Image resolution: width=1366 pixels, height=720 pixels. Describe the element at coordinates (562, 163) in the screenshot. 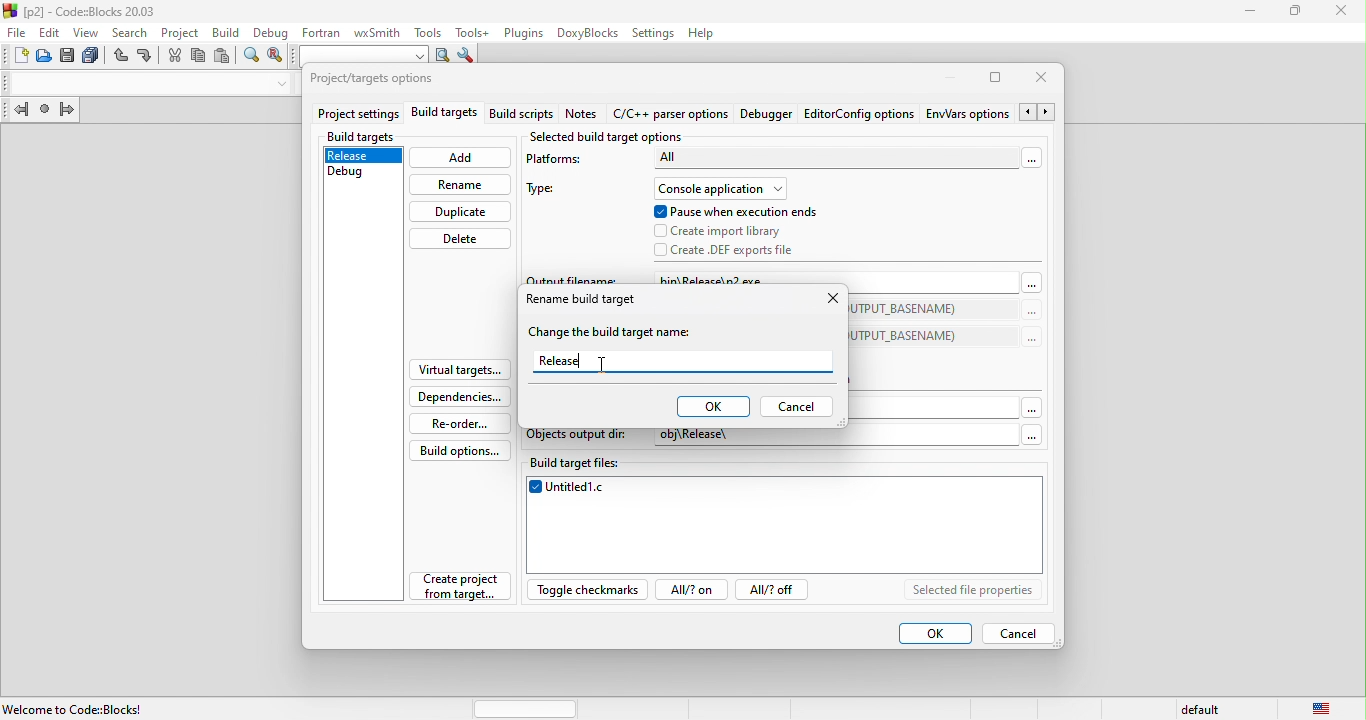

I see `platforms` at that location.